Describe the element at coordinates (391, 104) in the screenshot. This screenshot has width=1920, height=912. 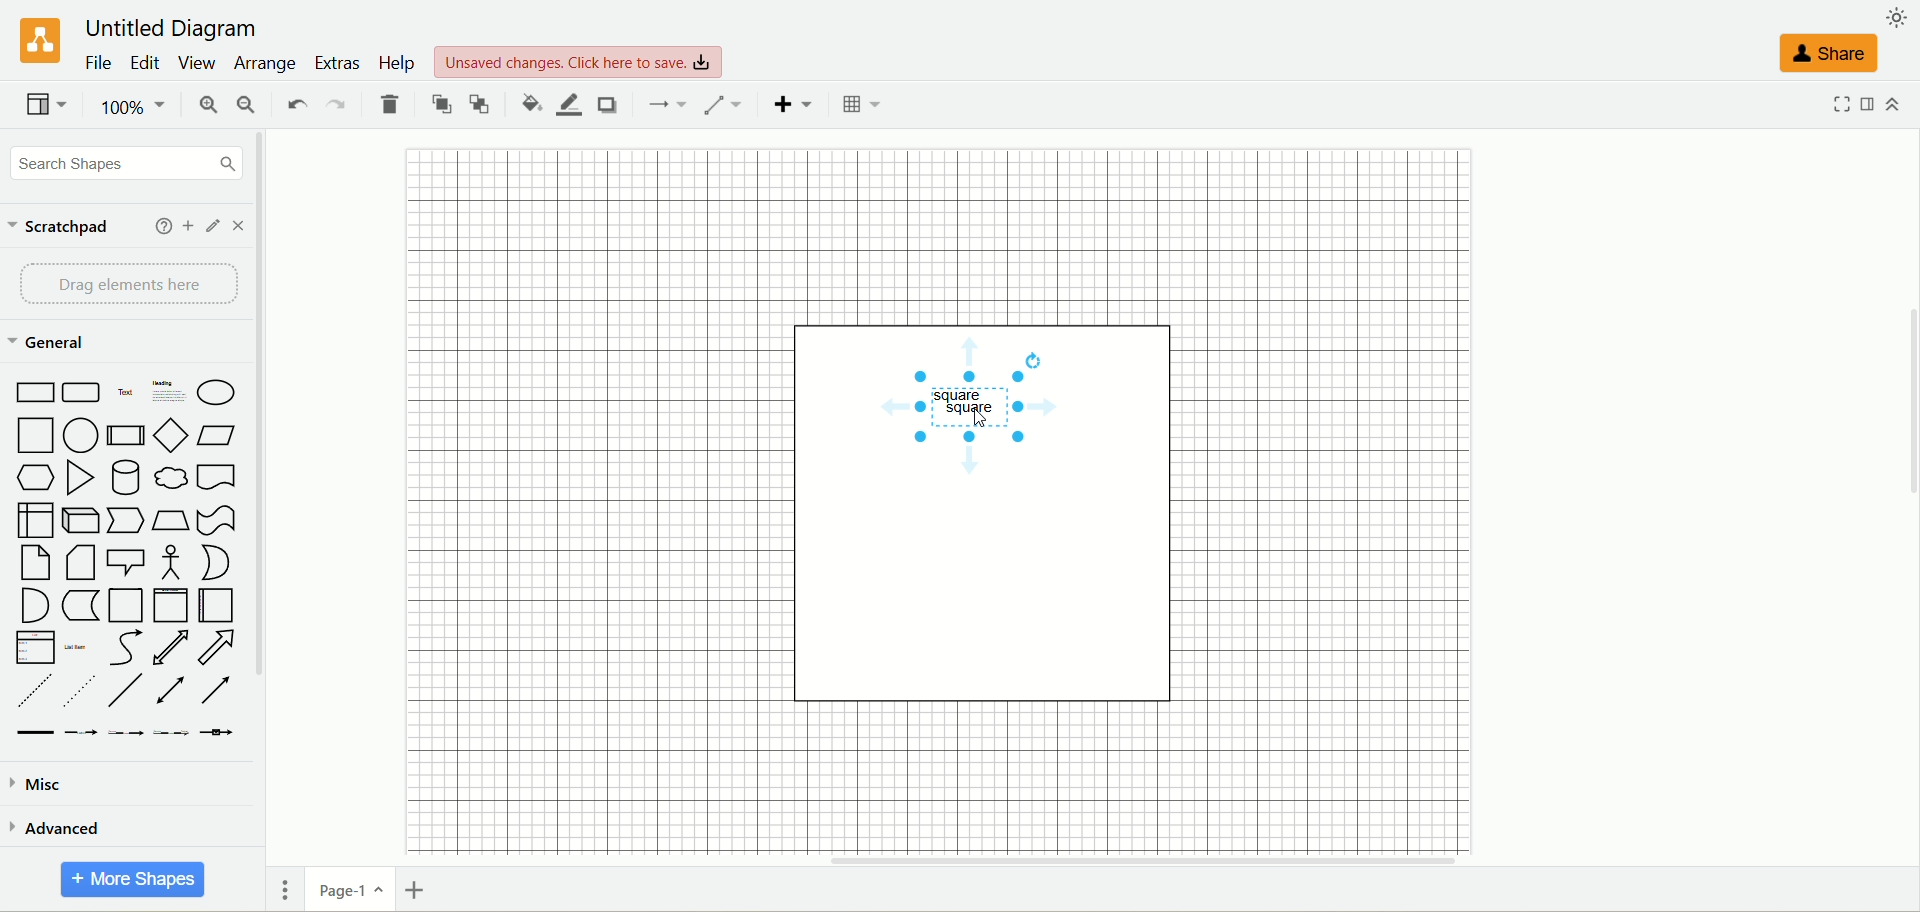
I see `delete` at that location.